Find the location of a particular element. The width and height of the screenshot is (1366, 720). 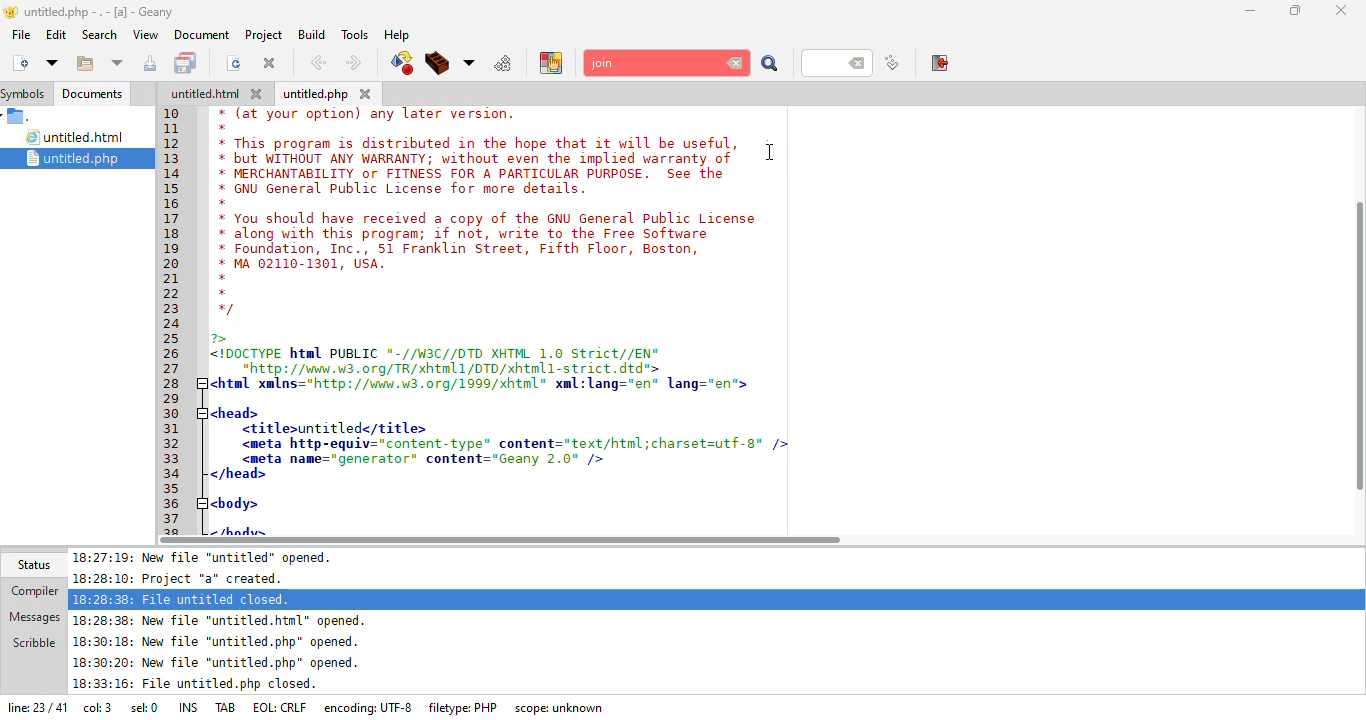

run or view is located at coordinates (504, 63).